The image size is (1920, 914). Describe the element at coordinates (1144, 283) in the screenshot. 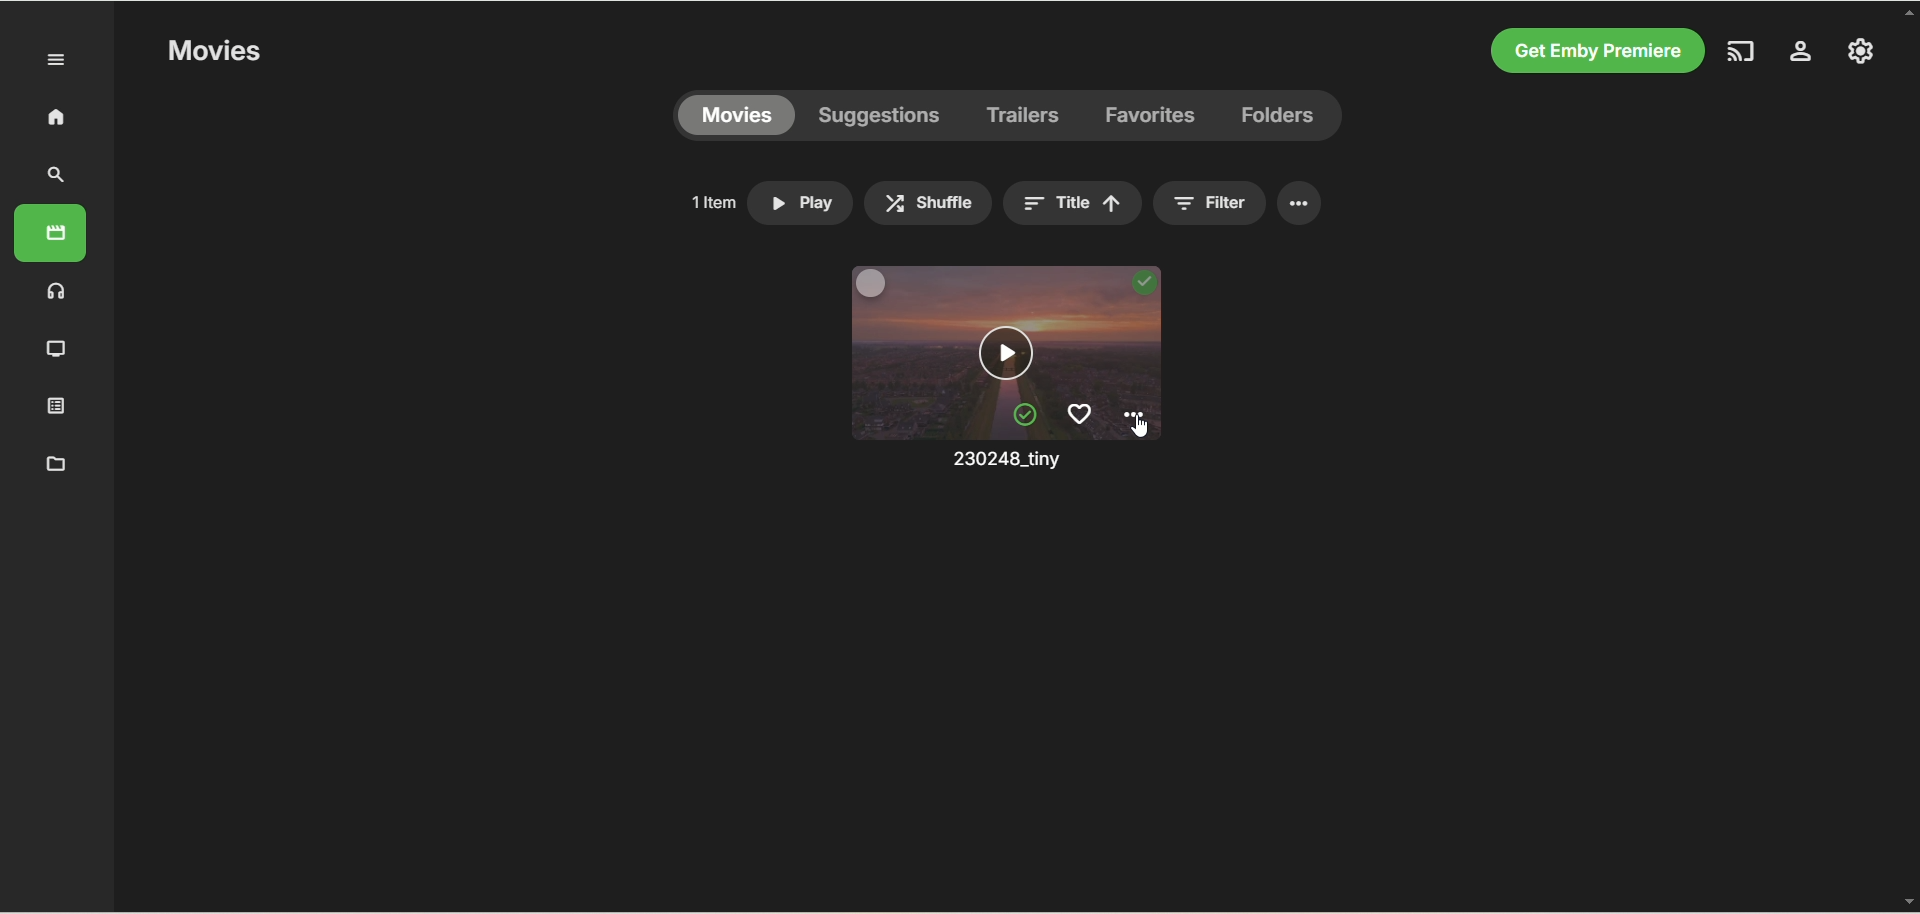

I see `played` at that location.